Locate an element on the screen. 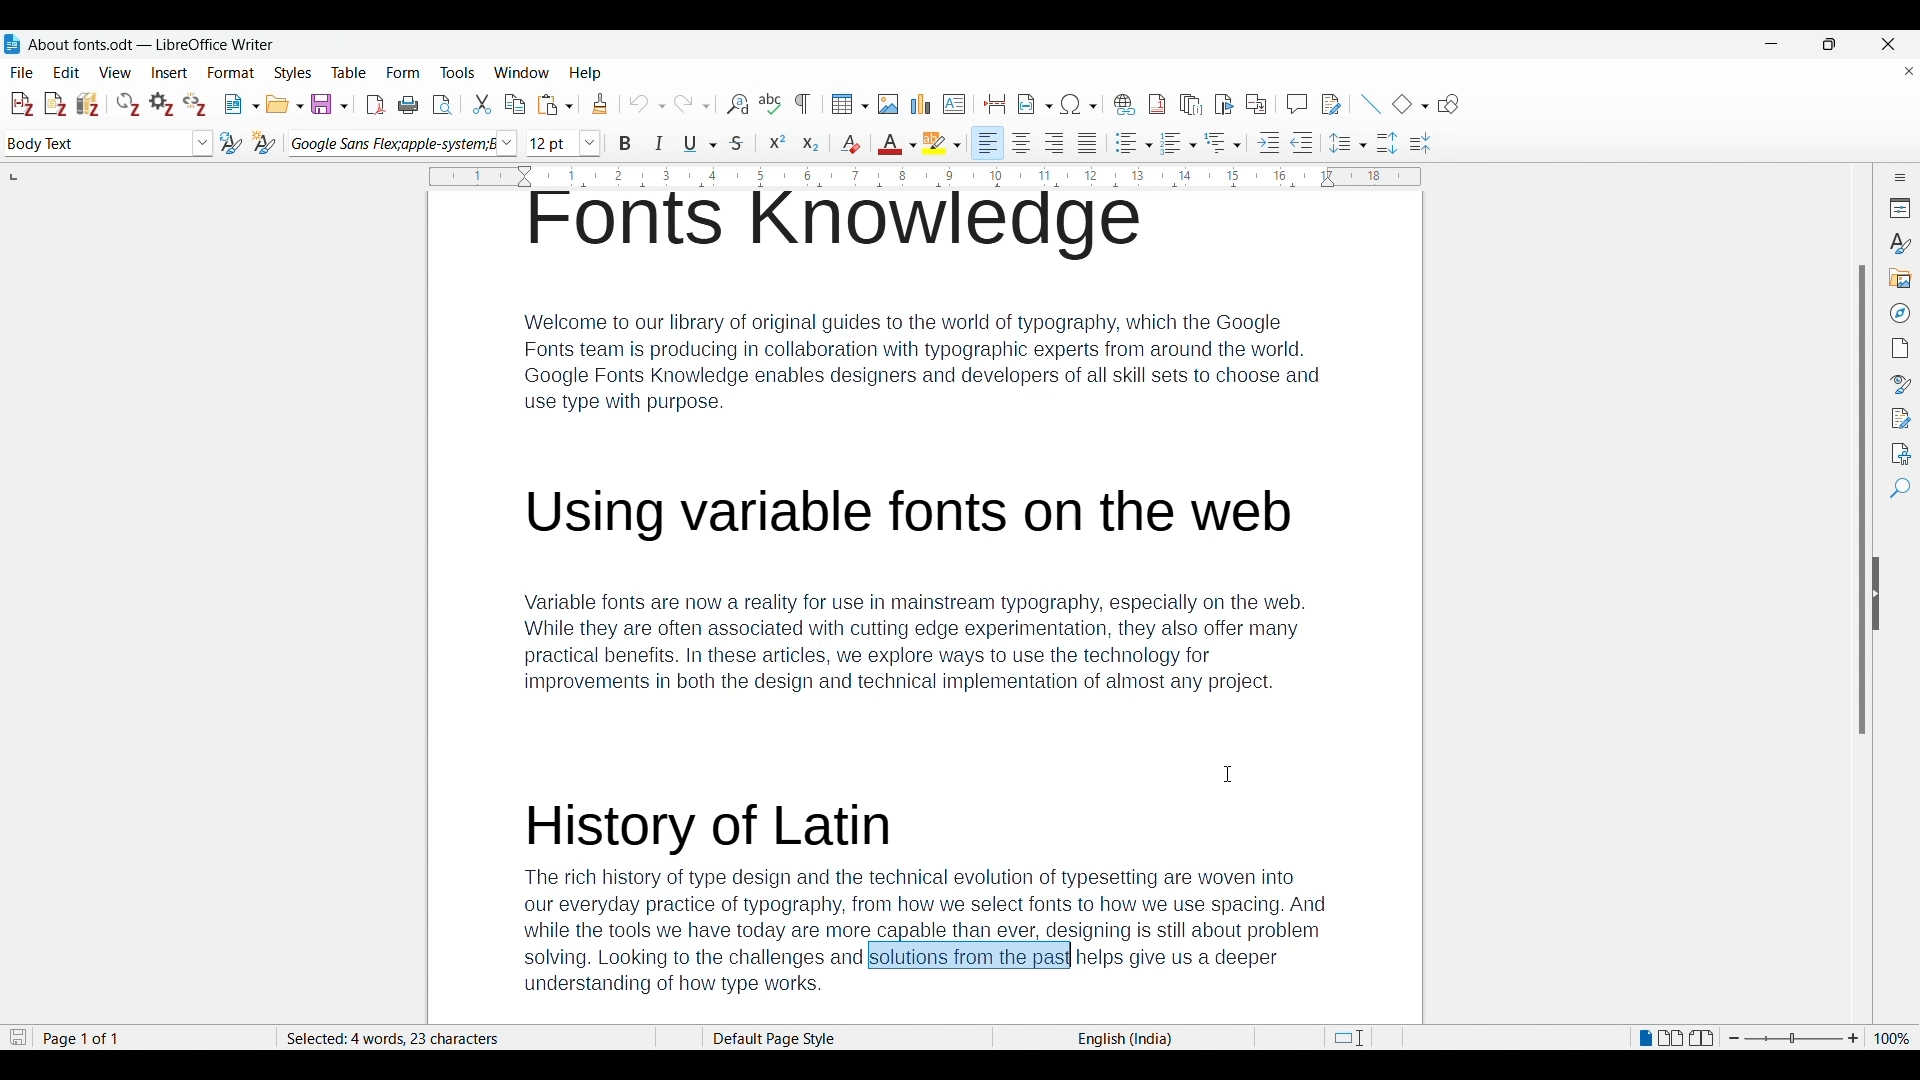 This screenshot has width=1920, height=1080. Standard selection is located at coordinates (1348, 1038).